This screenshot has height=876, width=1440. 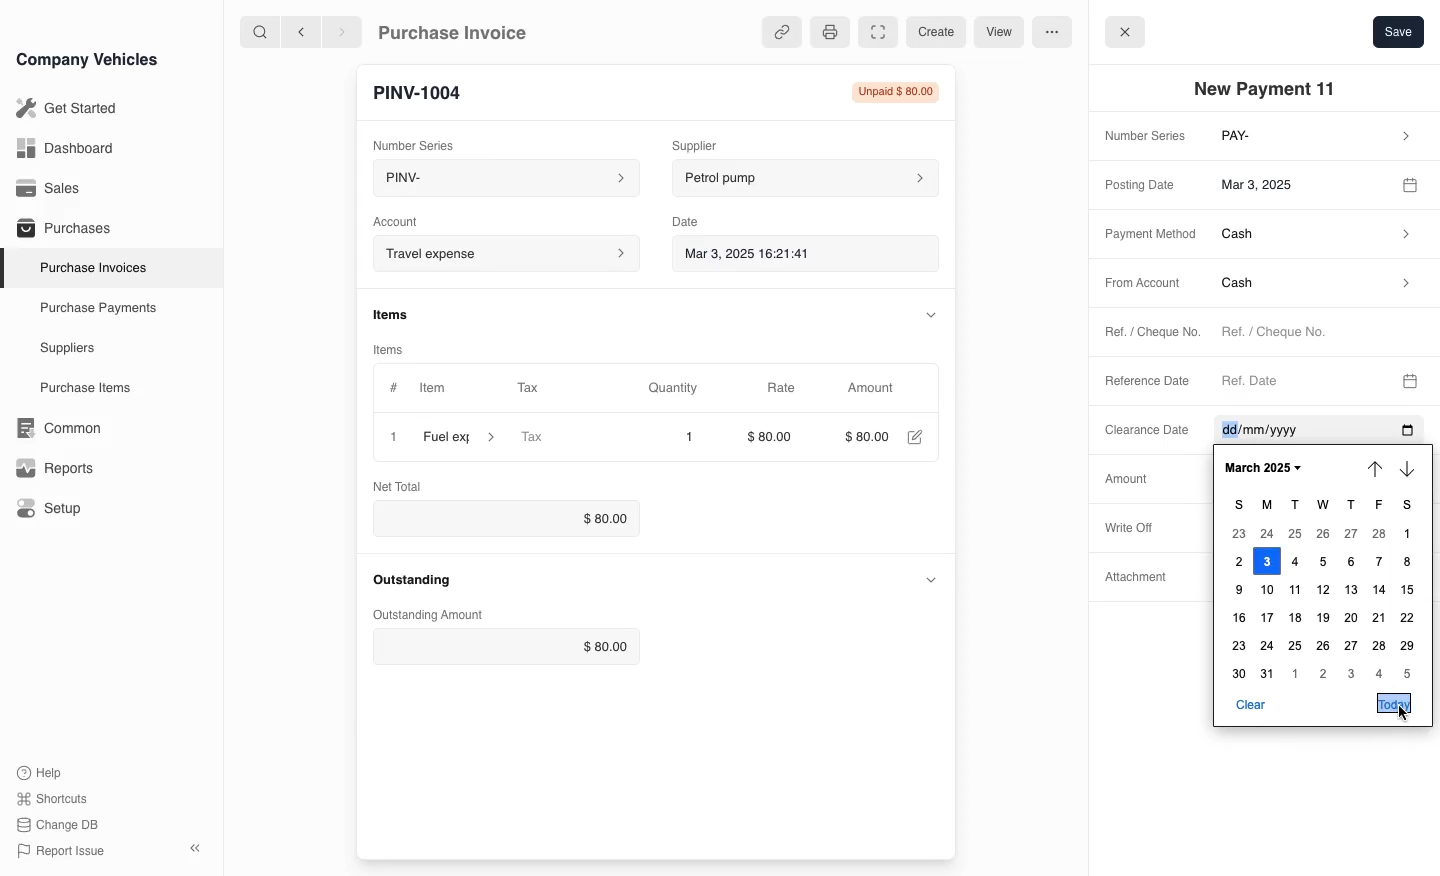 I want to click on Tax, so click(x=545, y=389).